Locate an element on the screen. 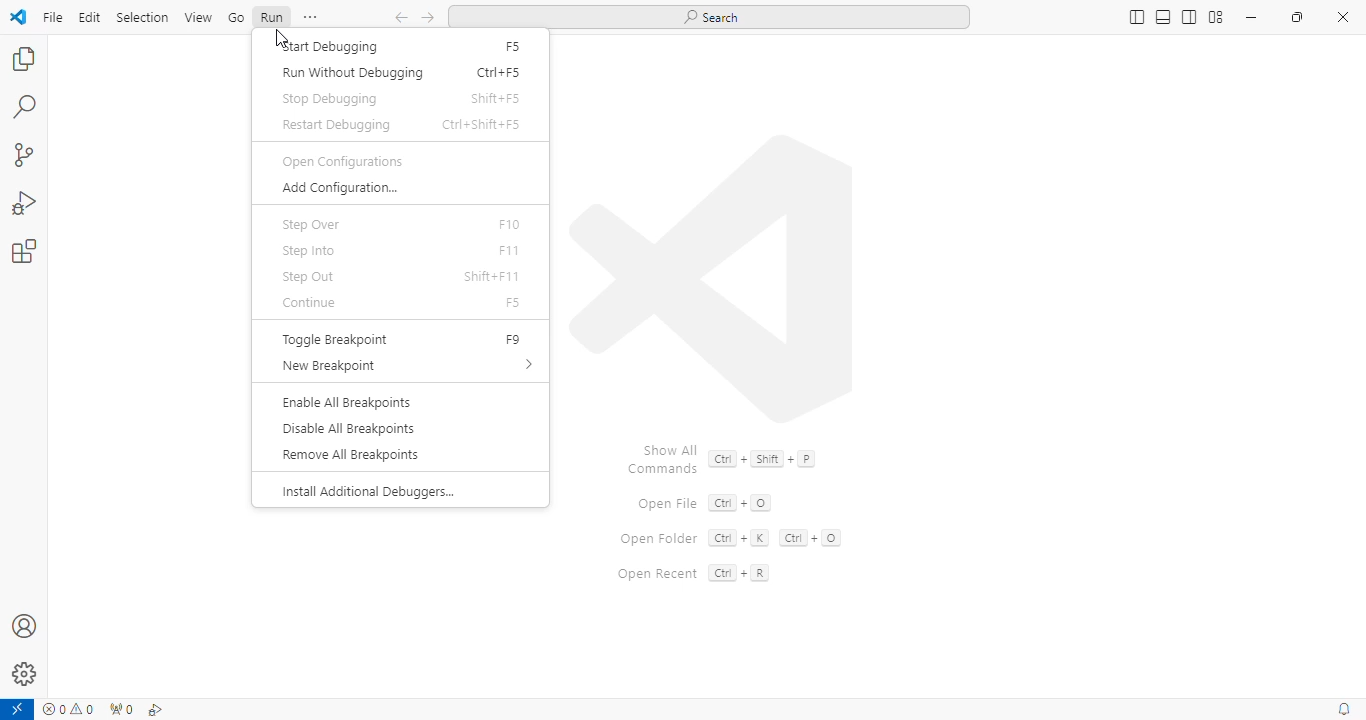 The height and width of the screenshot is (720, 1366). toggle primary side bar is located at coordinates (1136, 18).